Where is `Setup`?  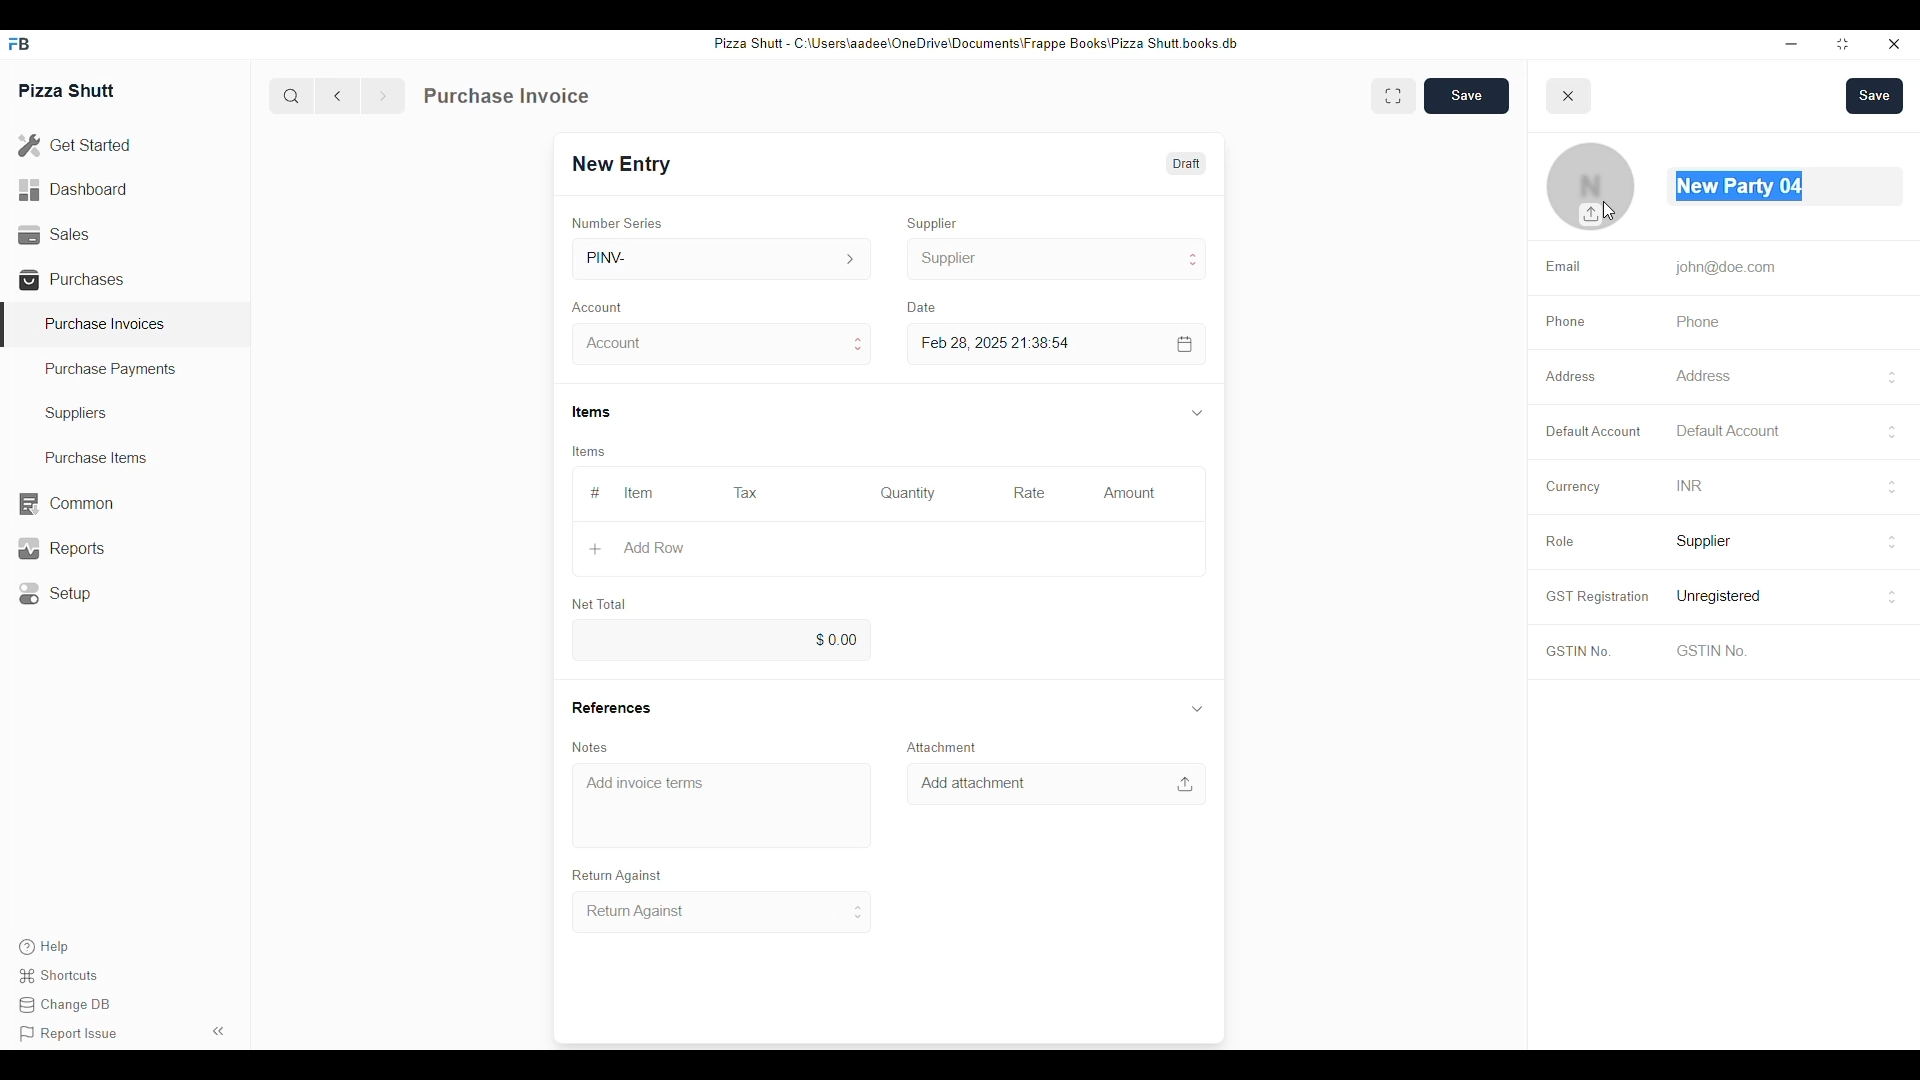
Setup is located at coordinates (60, 594).